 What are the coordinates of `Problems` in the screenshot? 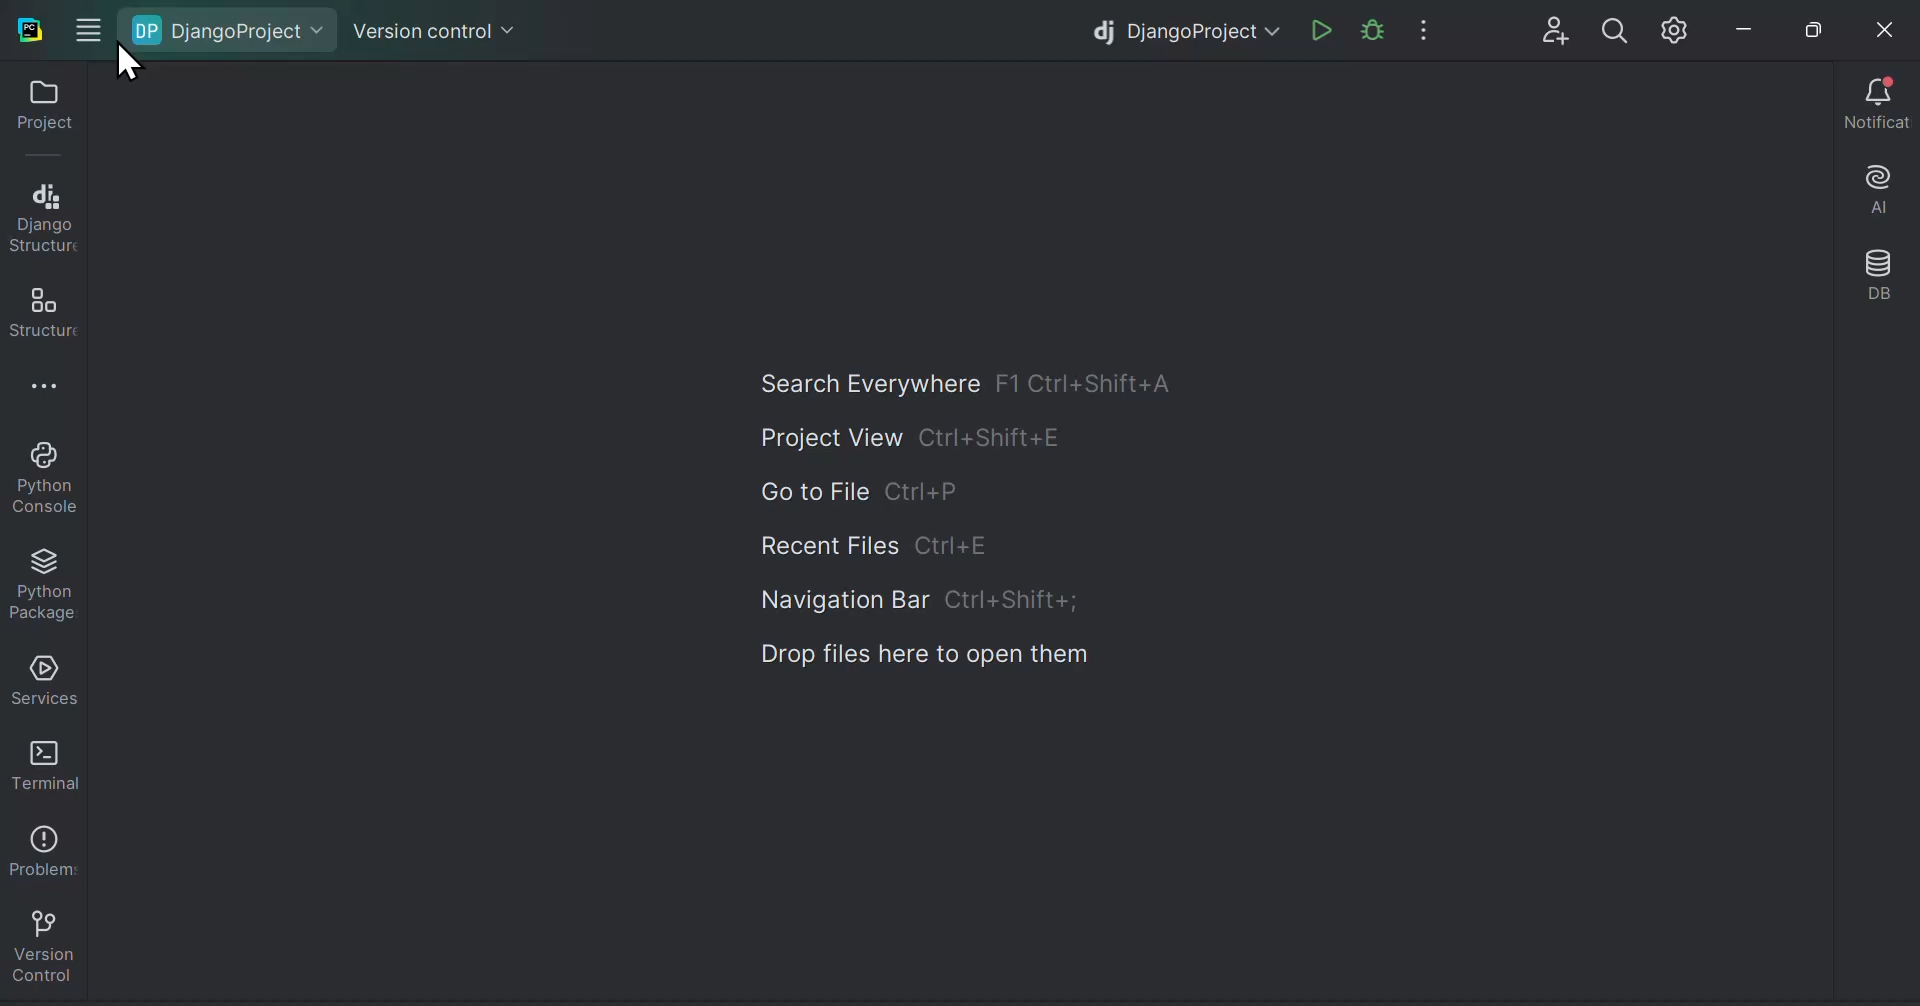 It's located at (40, 844).